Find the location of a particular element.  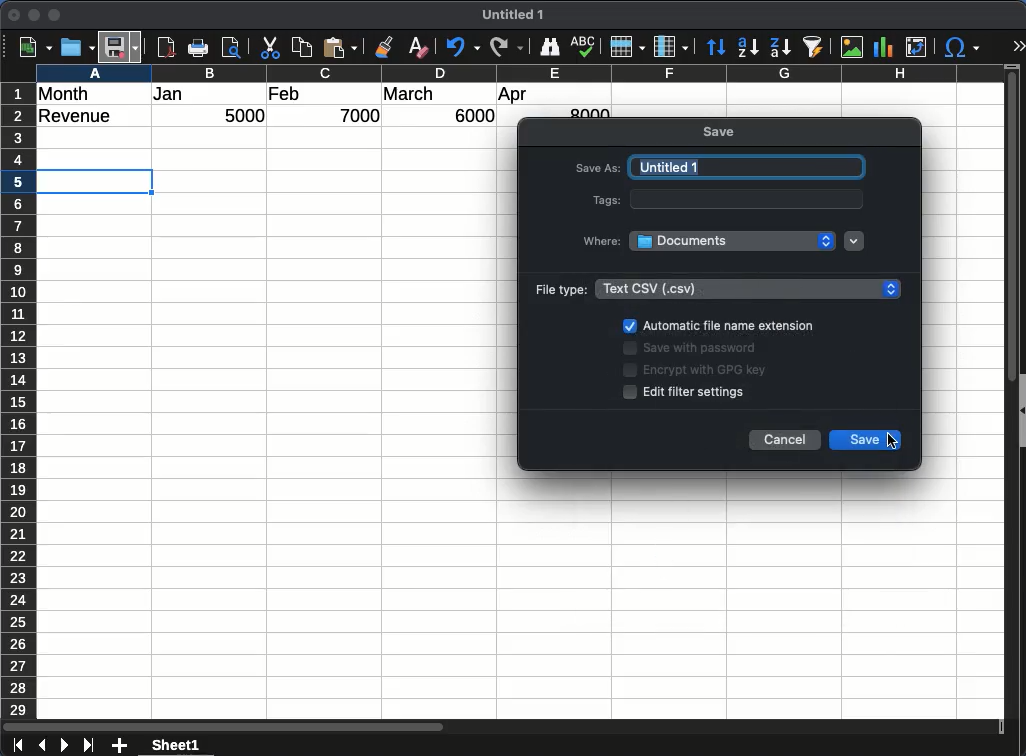

redo is located at coordinates (505, 47).